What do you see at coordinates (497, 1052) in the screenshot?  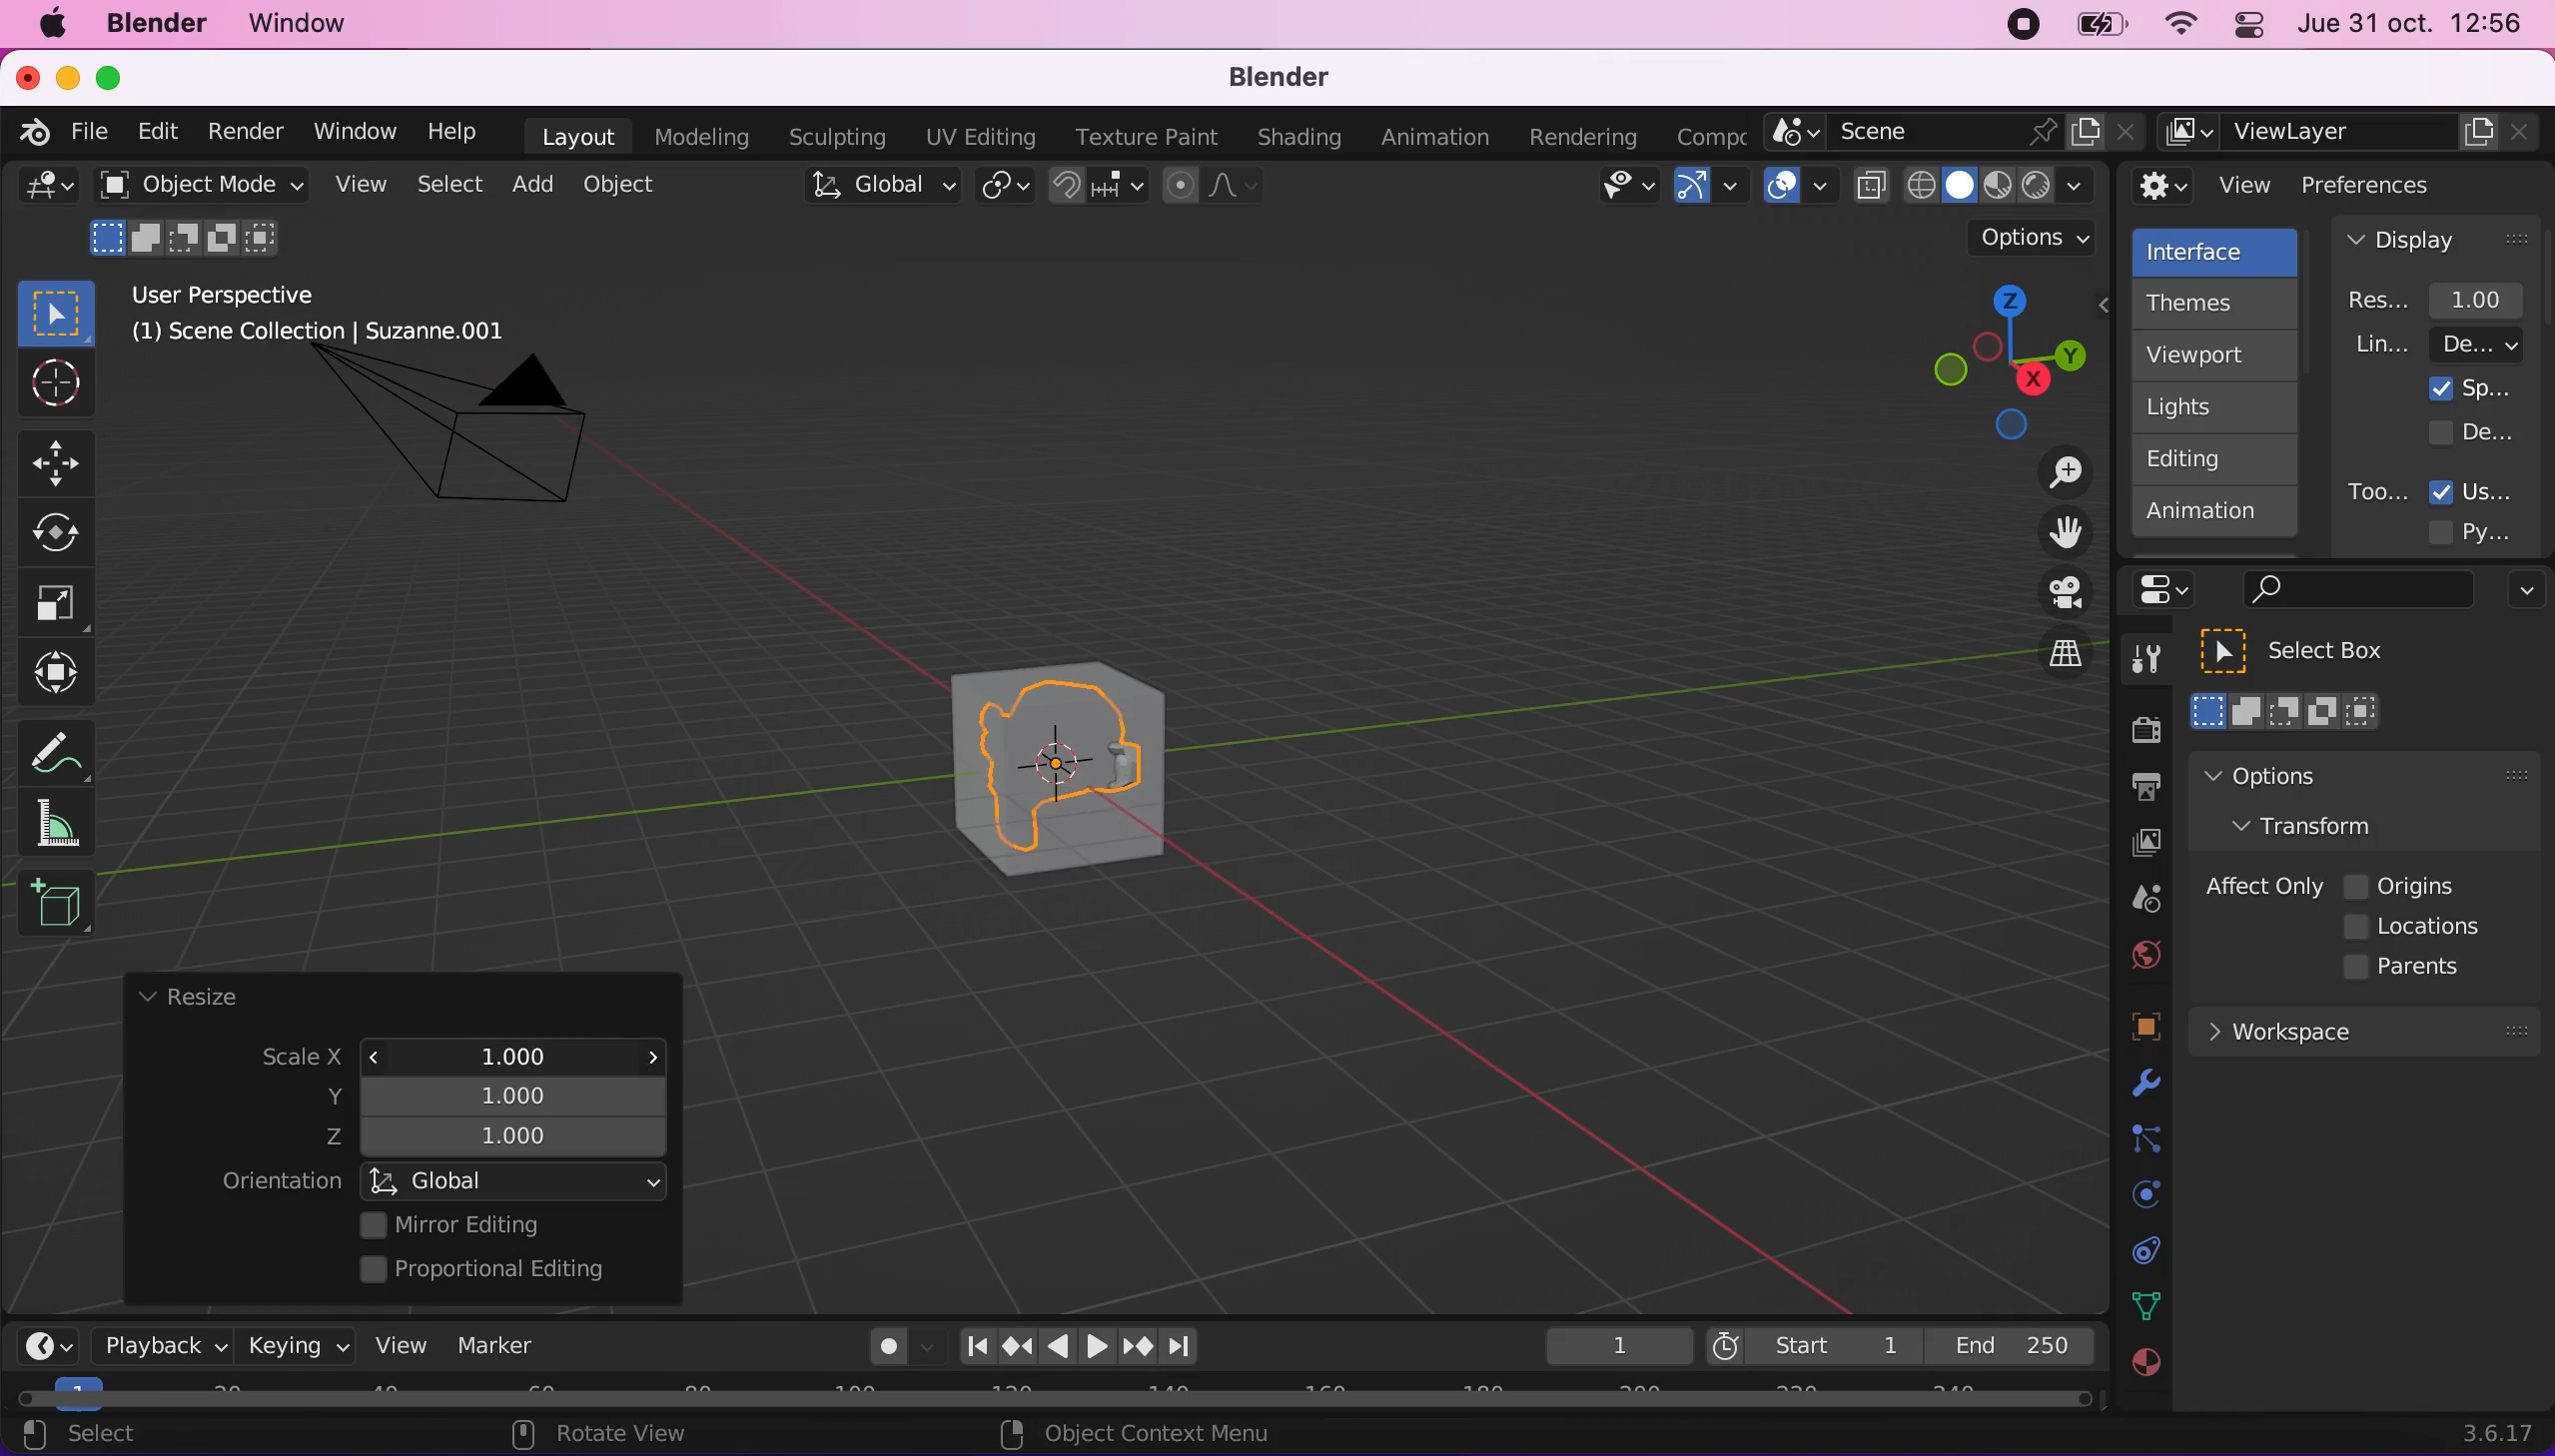 I see `x` at bounding box center [497, 1052].